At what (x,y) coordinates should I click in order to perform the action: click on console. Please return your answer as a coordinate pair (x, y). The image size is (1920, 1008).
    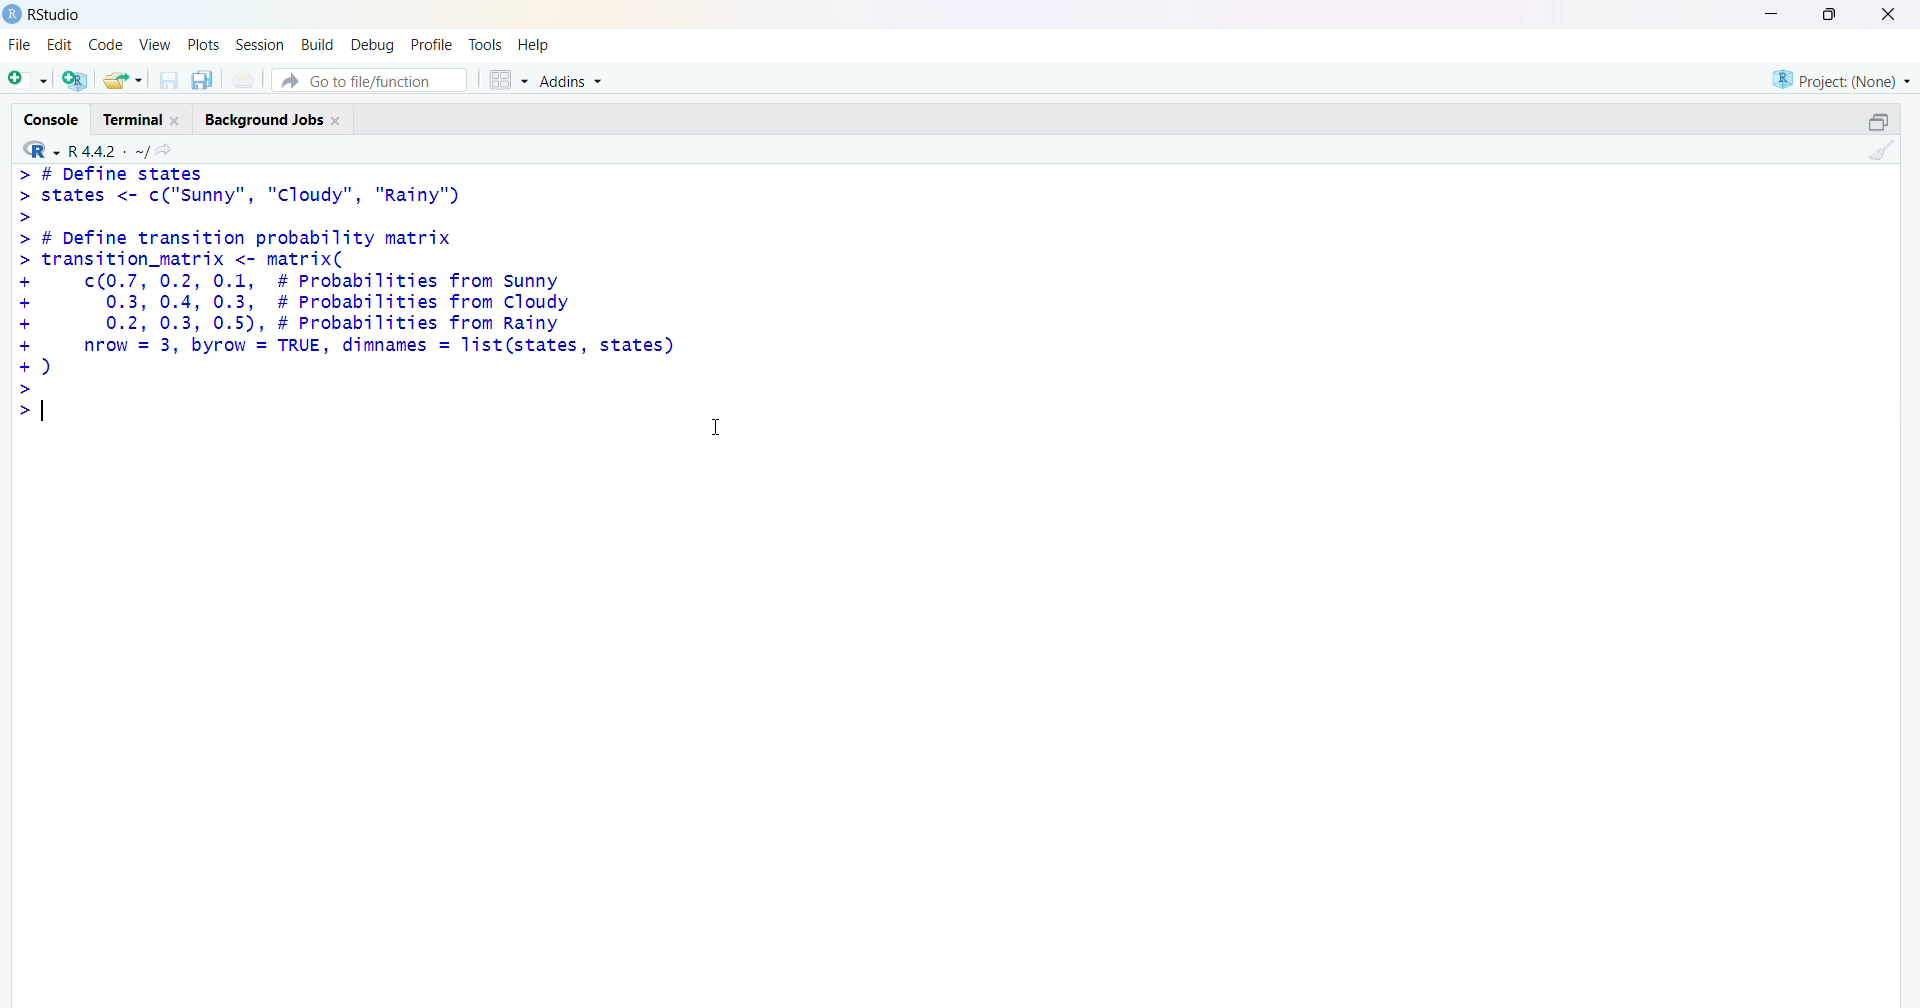
    Looking at the image, I should click on (49, 118).